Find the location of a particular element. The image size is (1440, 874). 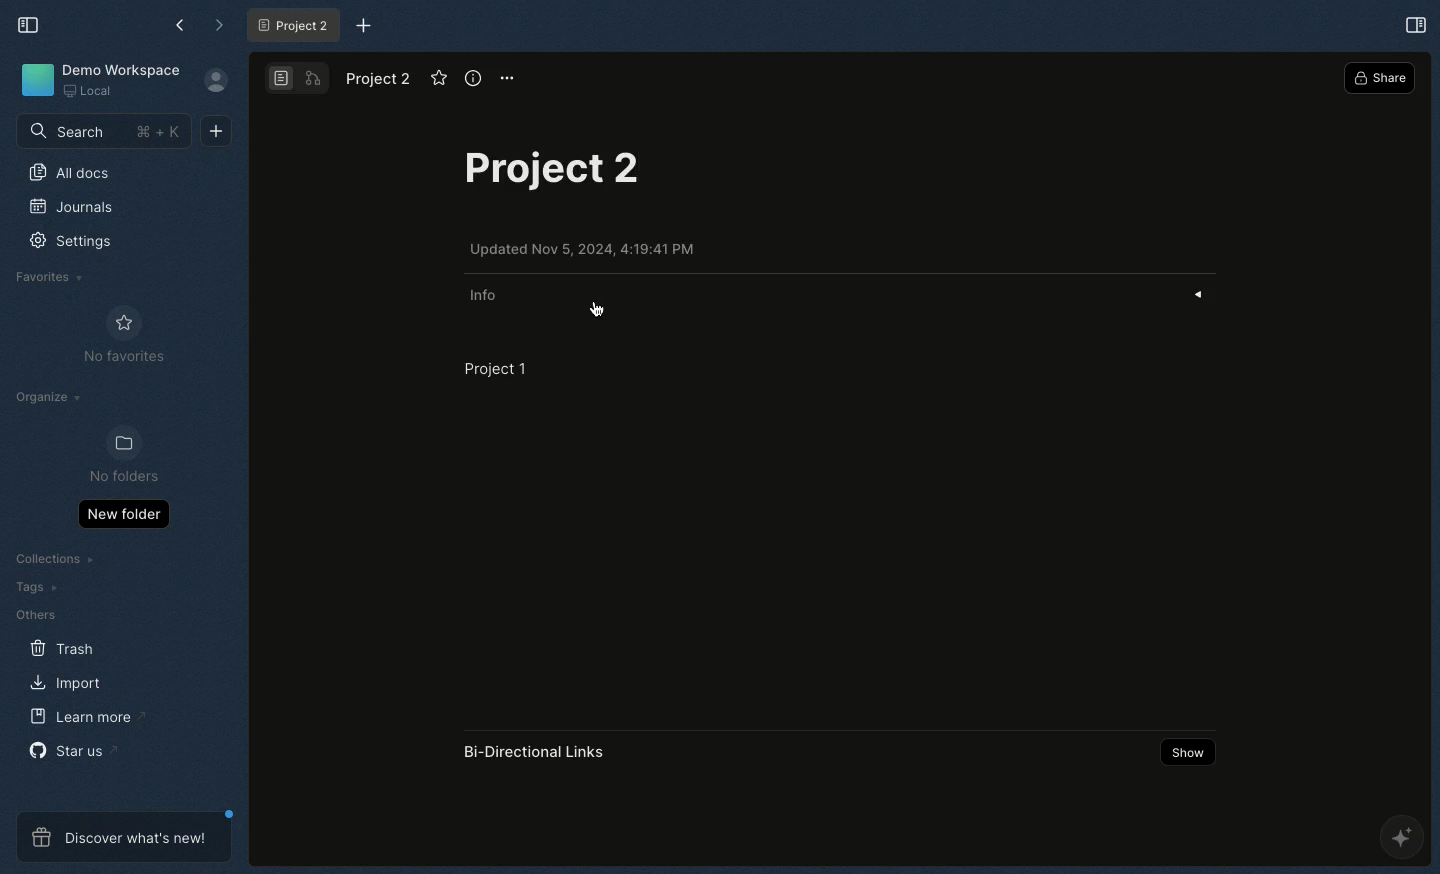

cursor is located at coordinates (614, 310).